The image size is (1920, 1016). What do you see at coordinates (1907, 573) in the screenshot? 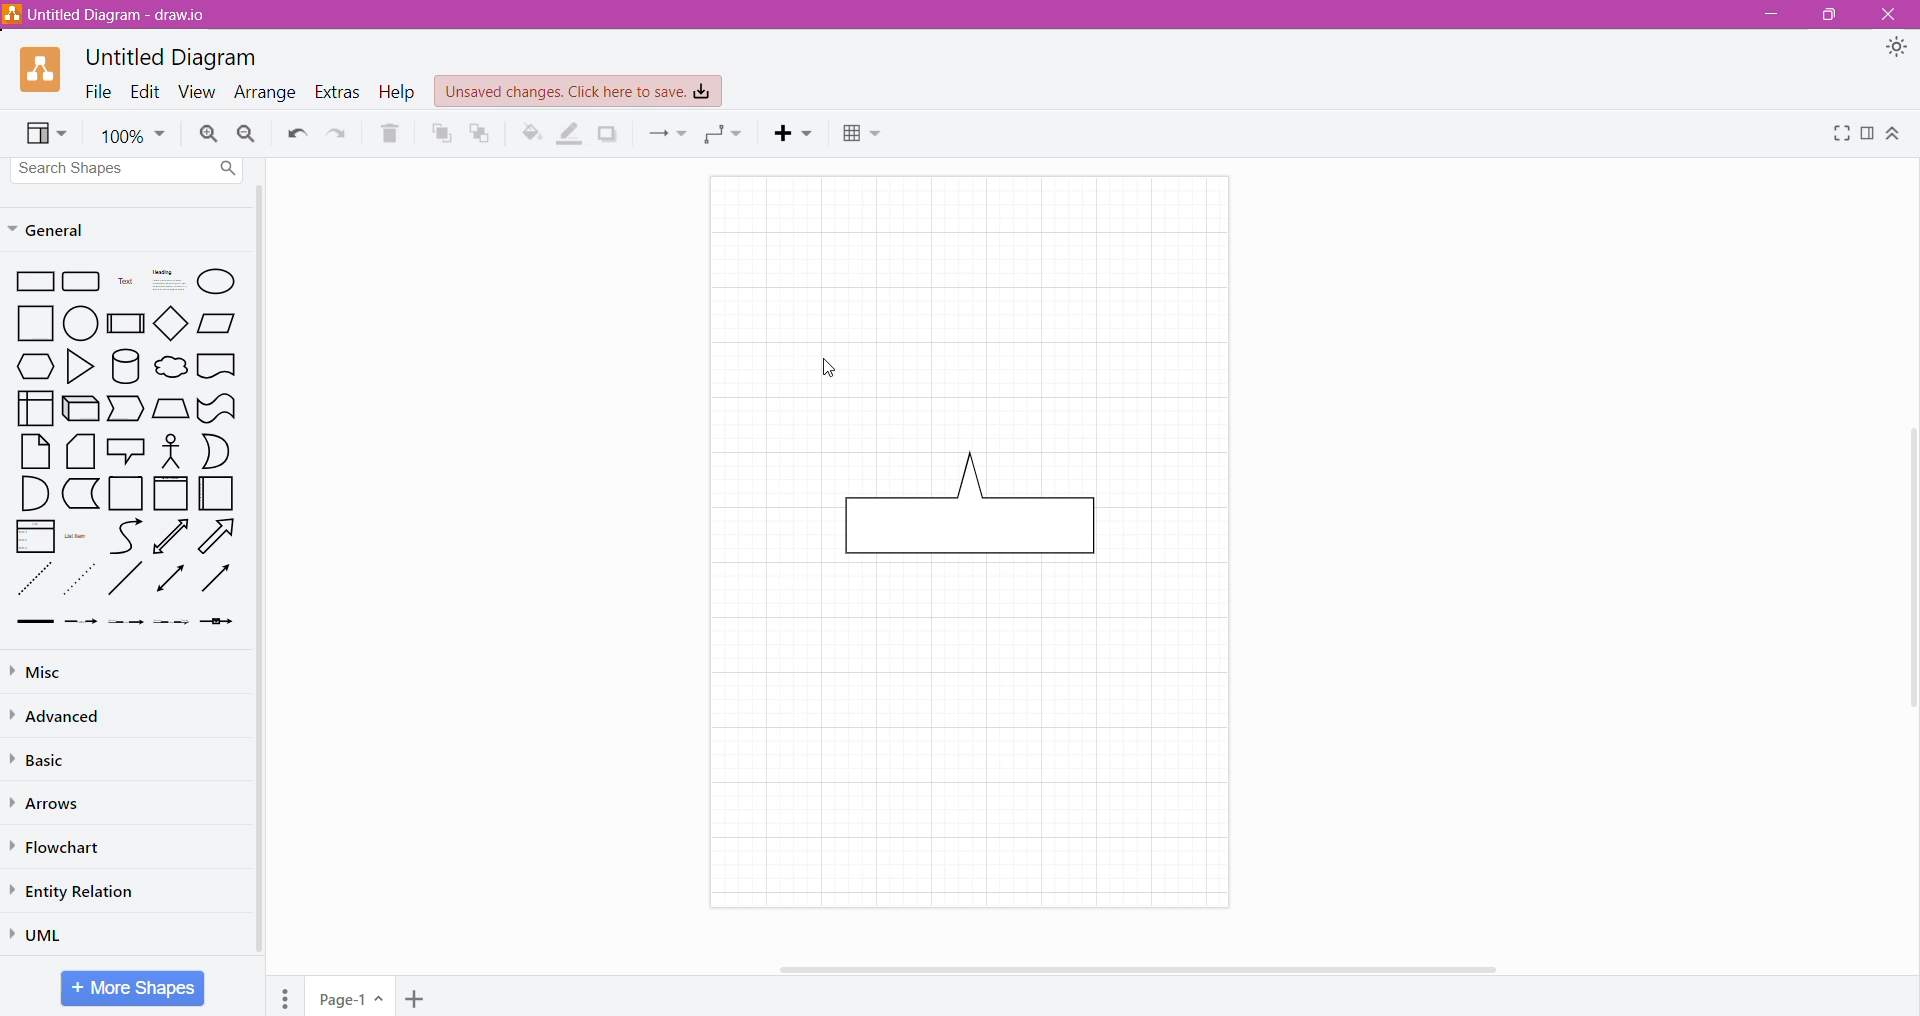
I see `Vertical Scroll Bar` at bounding box center [1907, 573].